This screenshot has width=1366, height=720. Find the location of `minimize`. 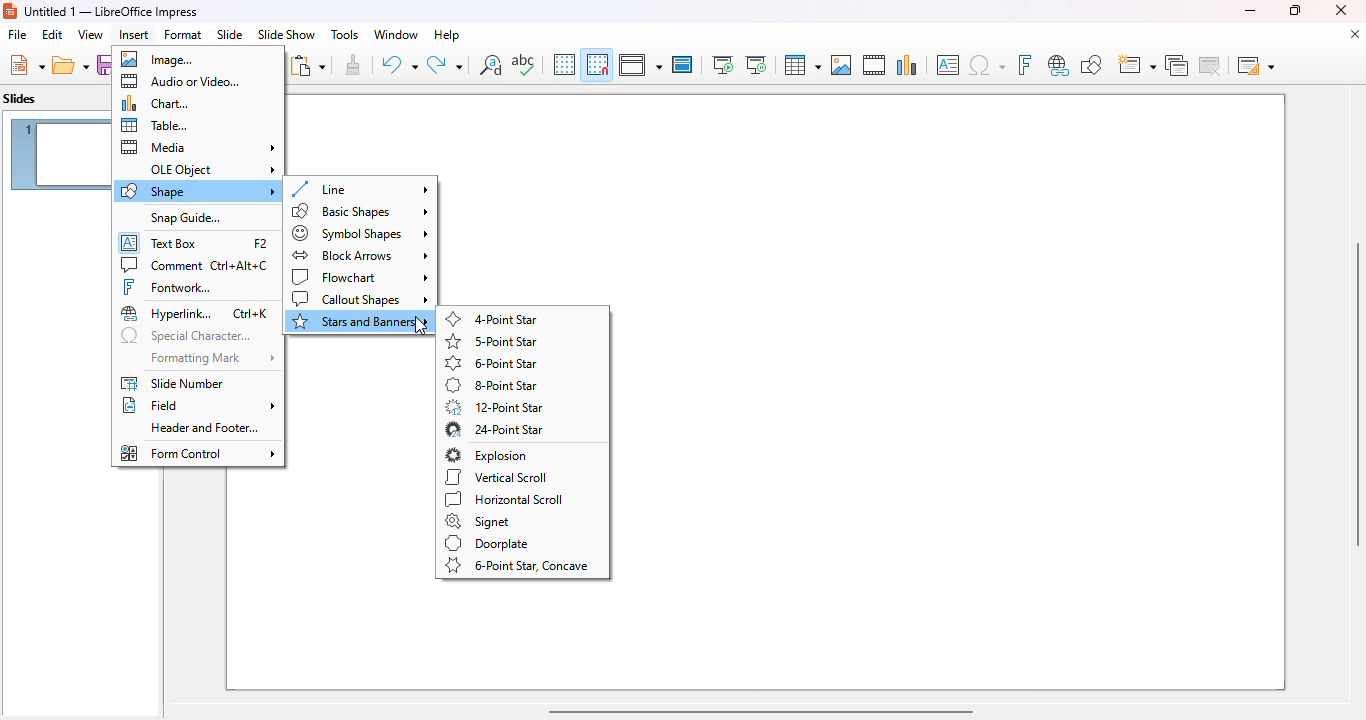

minimize is located at coordinates (1249, 10).